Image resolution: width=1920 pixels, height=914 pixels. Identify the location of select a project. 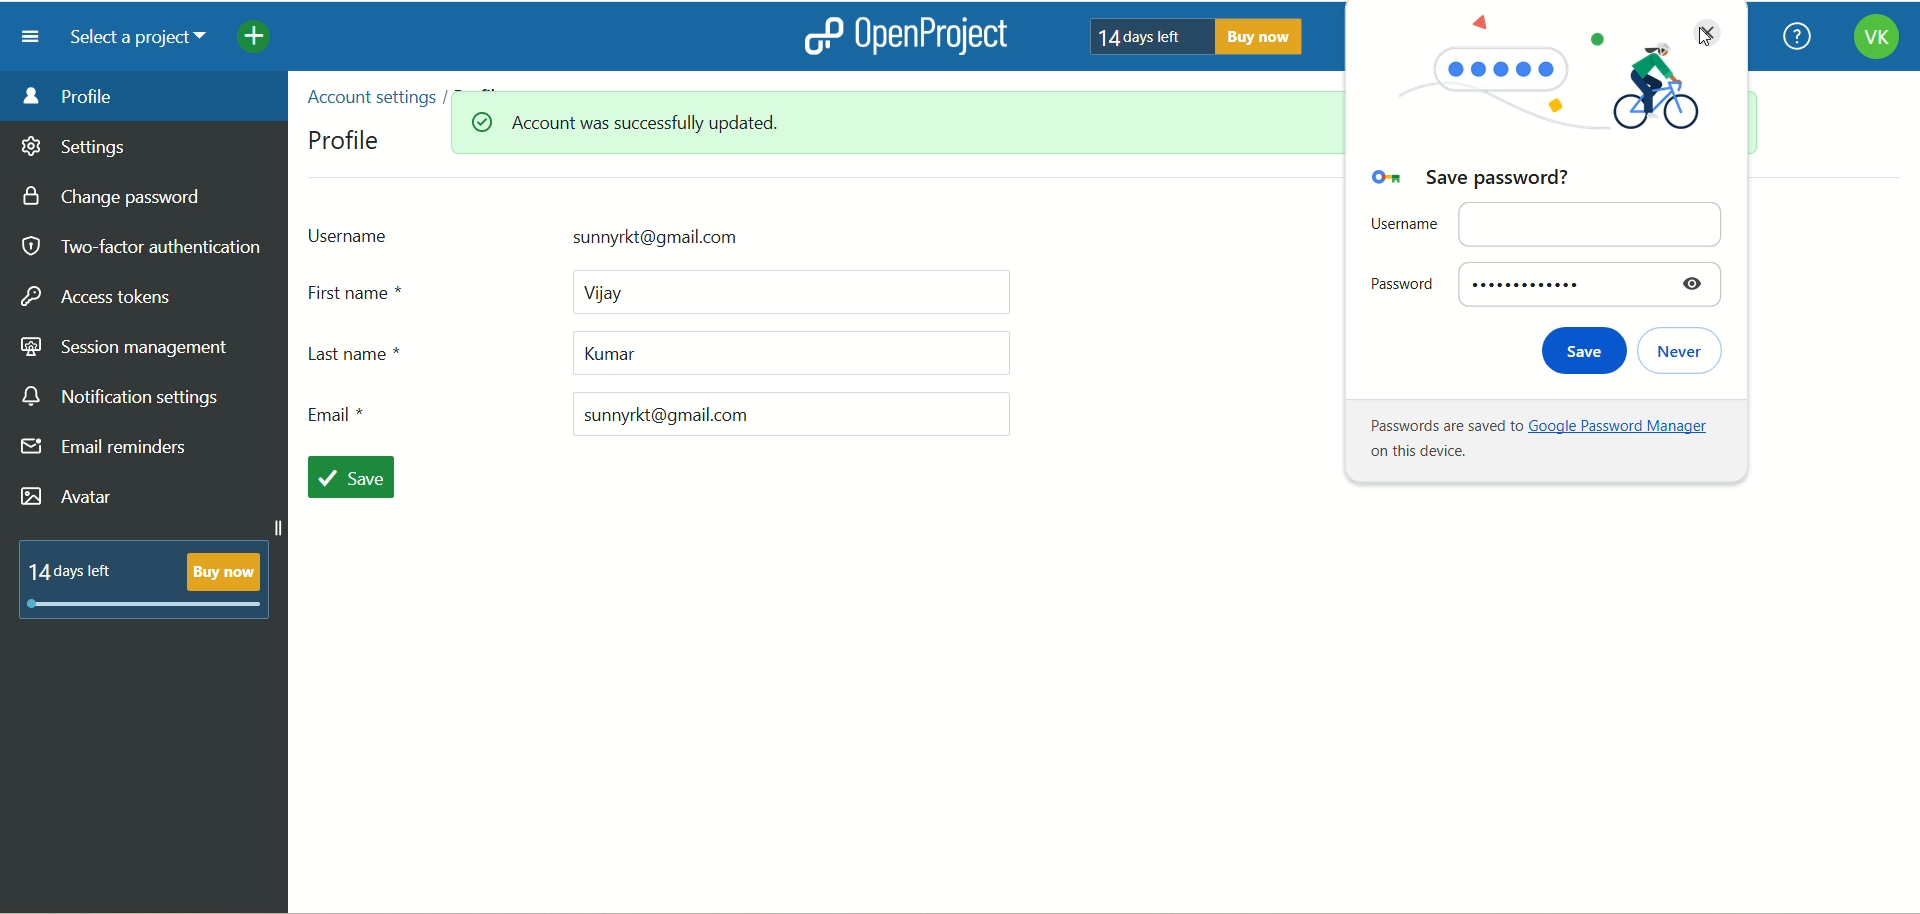
(146, 40).